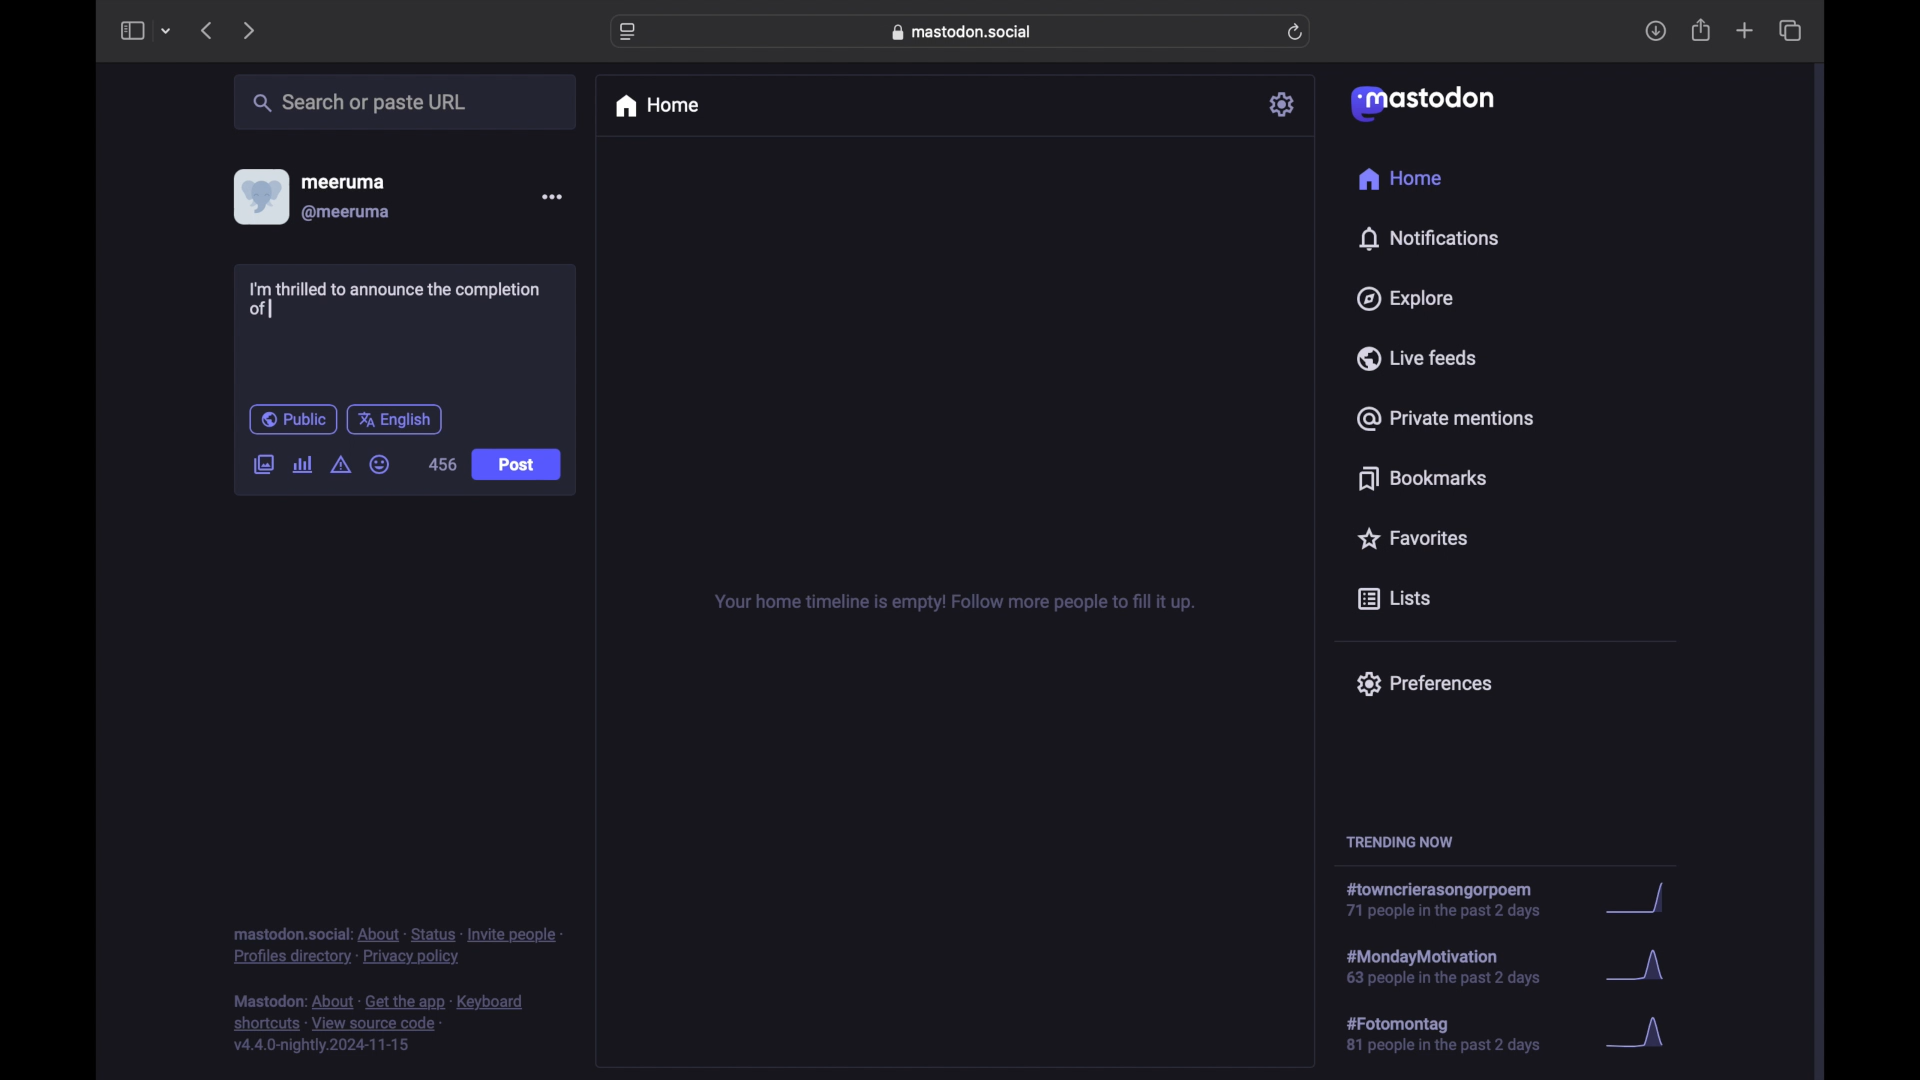  Describe the element at coordinates (1457, 1032) in the screenshot. I see `hashtag trend` at that location.